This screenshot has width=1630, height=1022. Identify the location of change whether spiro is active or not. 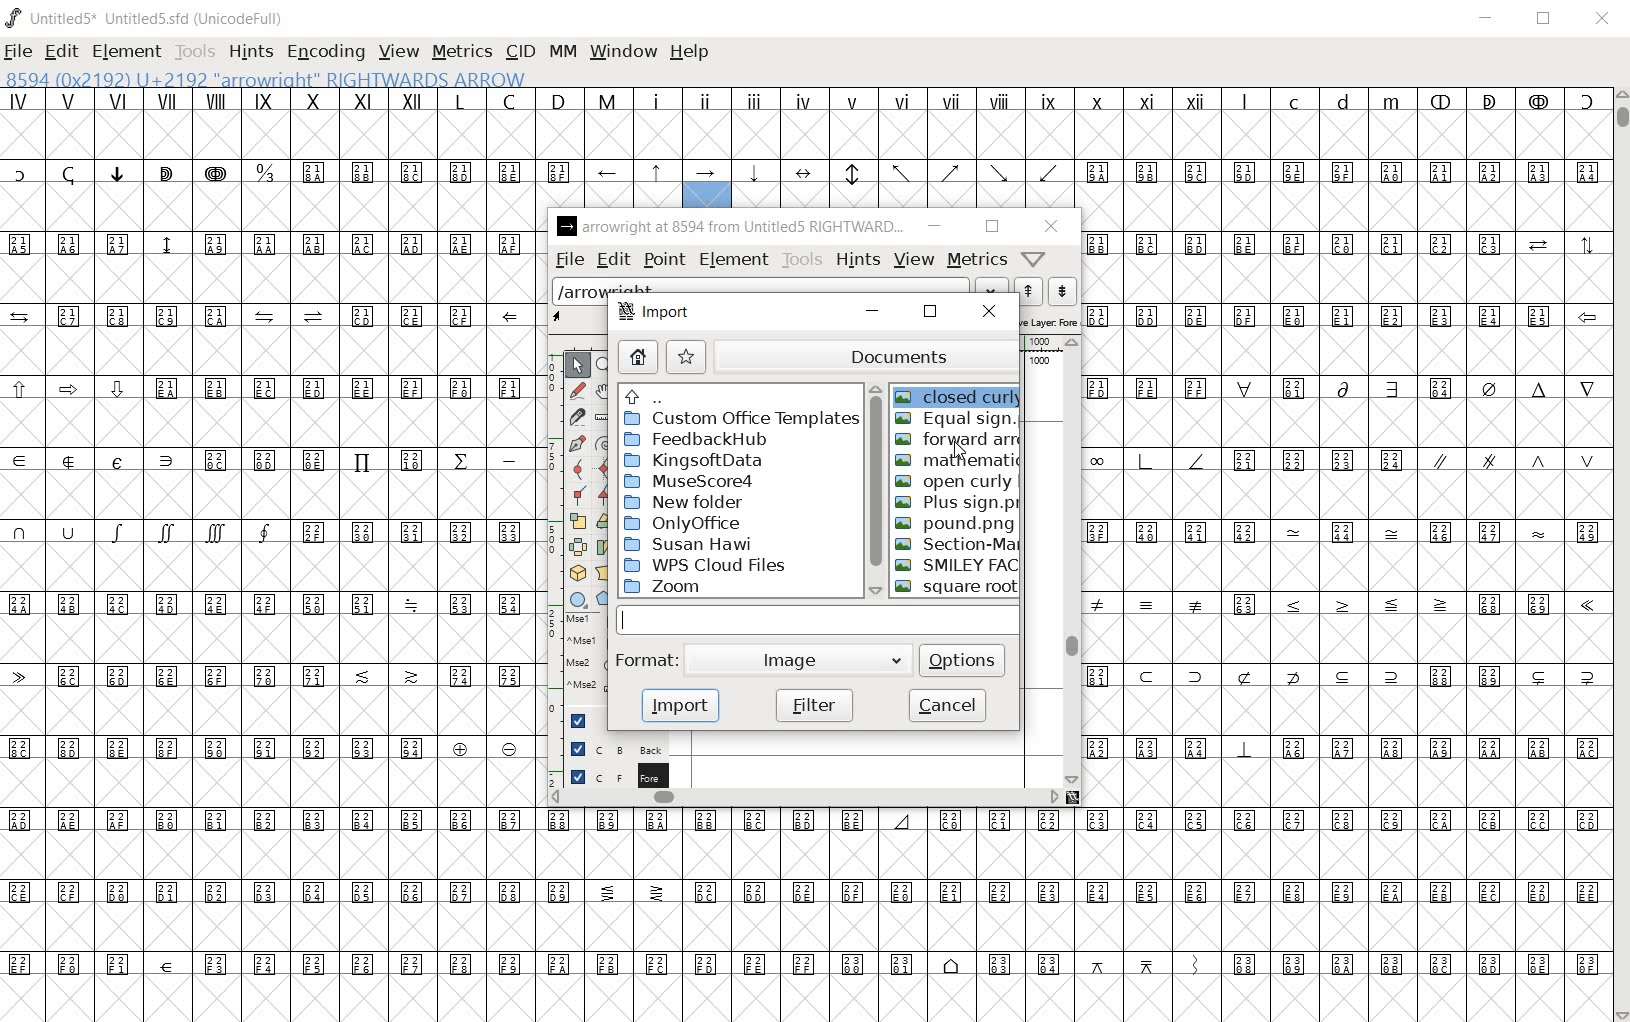
(605, 442).